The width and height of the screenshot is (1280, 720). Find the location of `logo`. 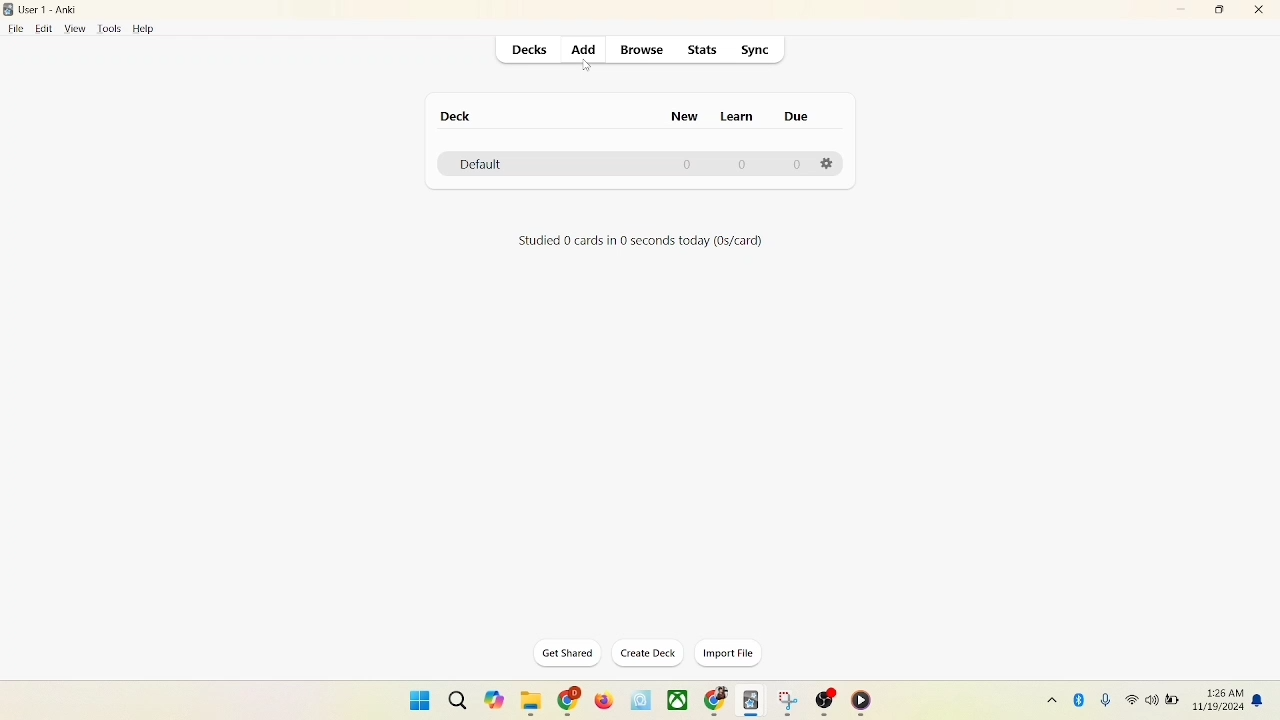

logo is located at coordinates (10, 9).